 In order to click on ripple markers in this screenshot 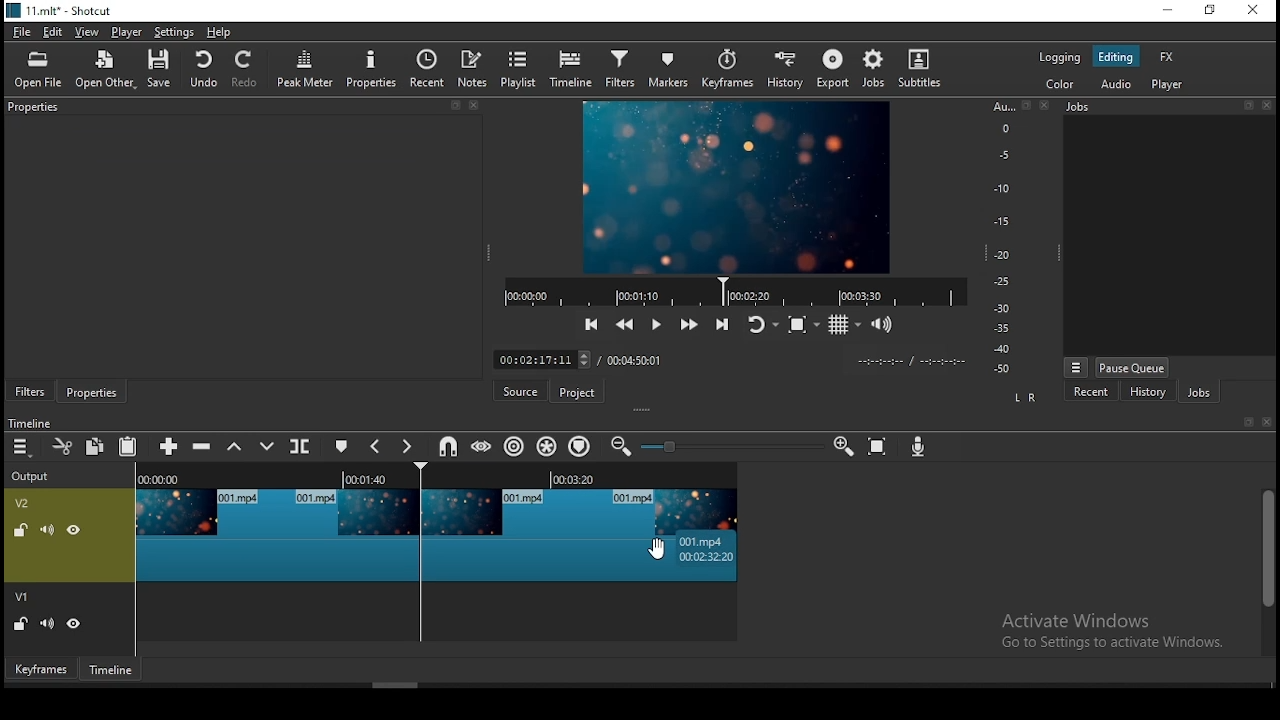, I will do `click(578, 446)`.